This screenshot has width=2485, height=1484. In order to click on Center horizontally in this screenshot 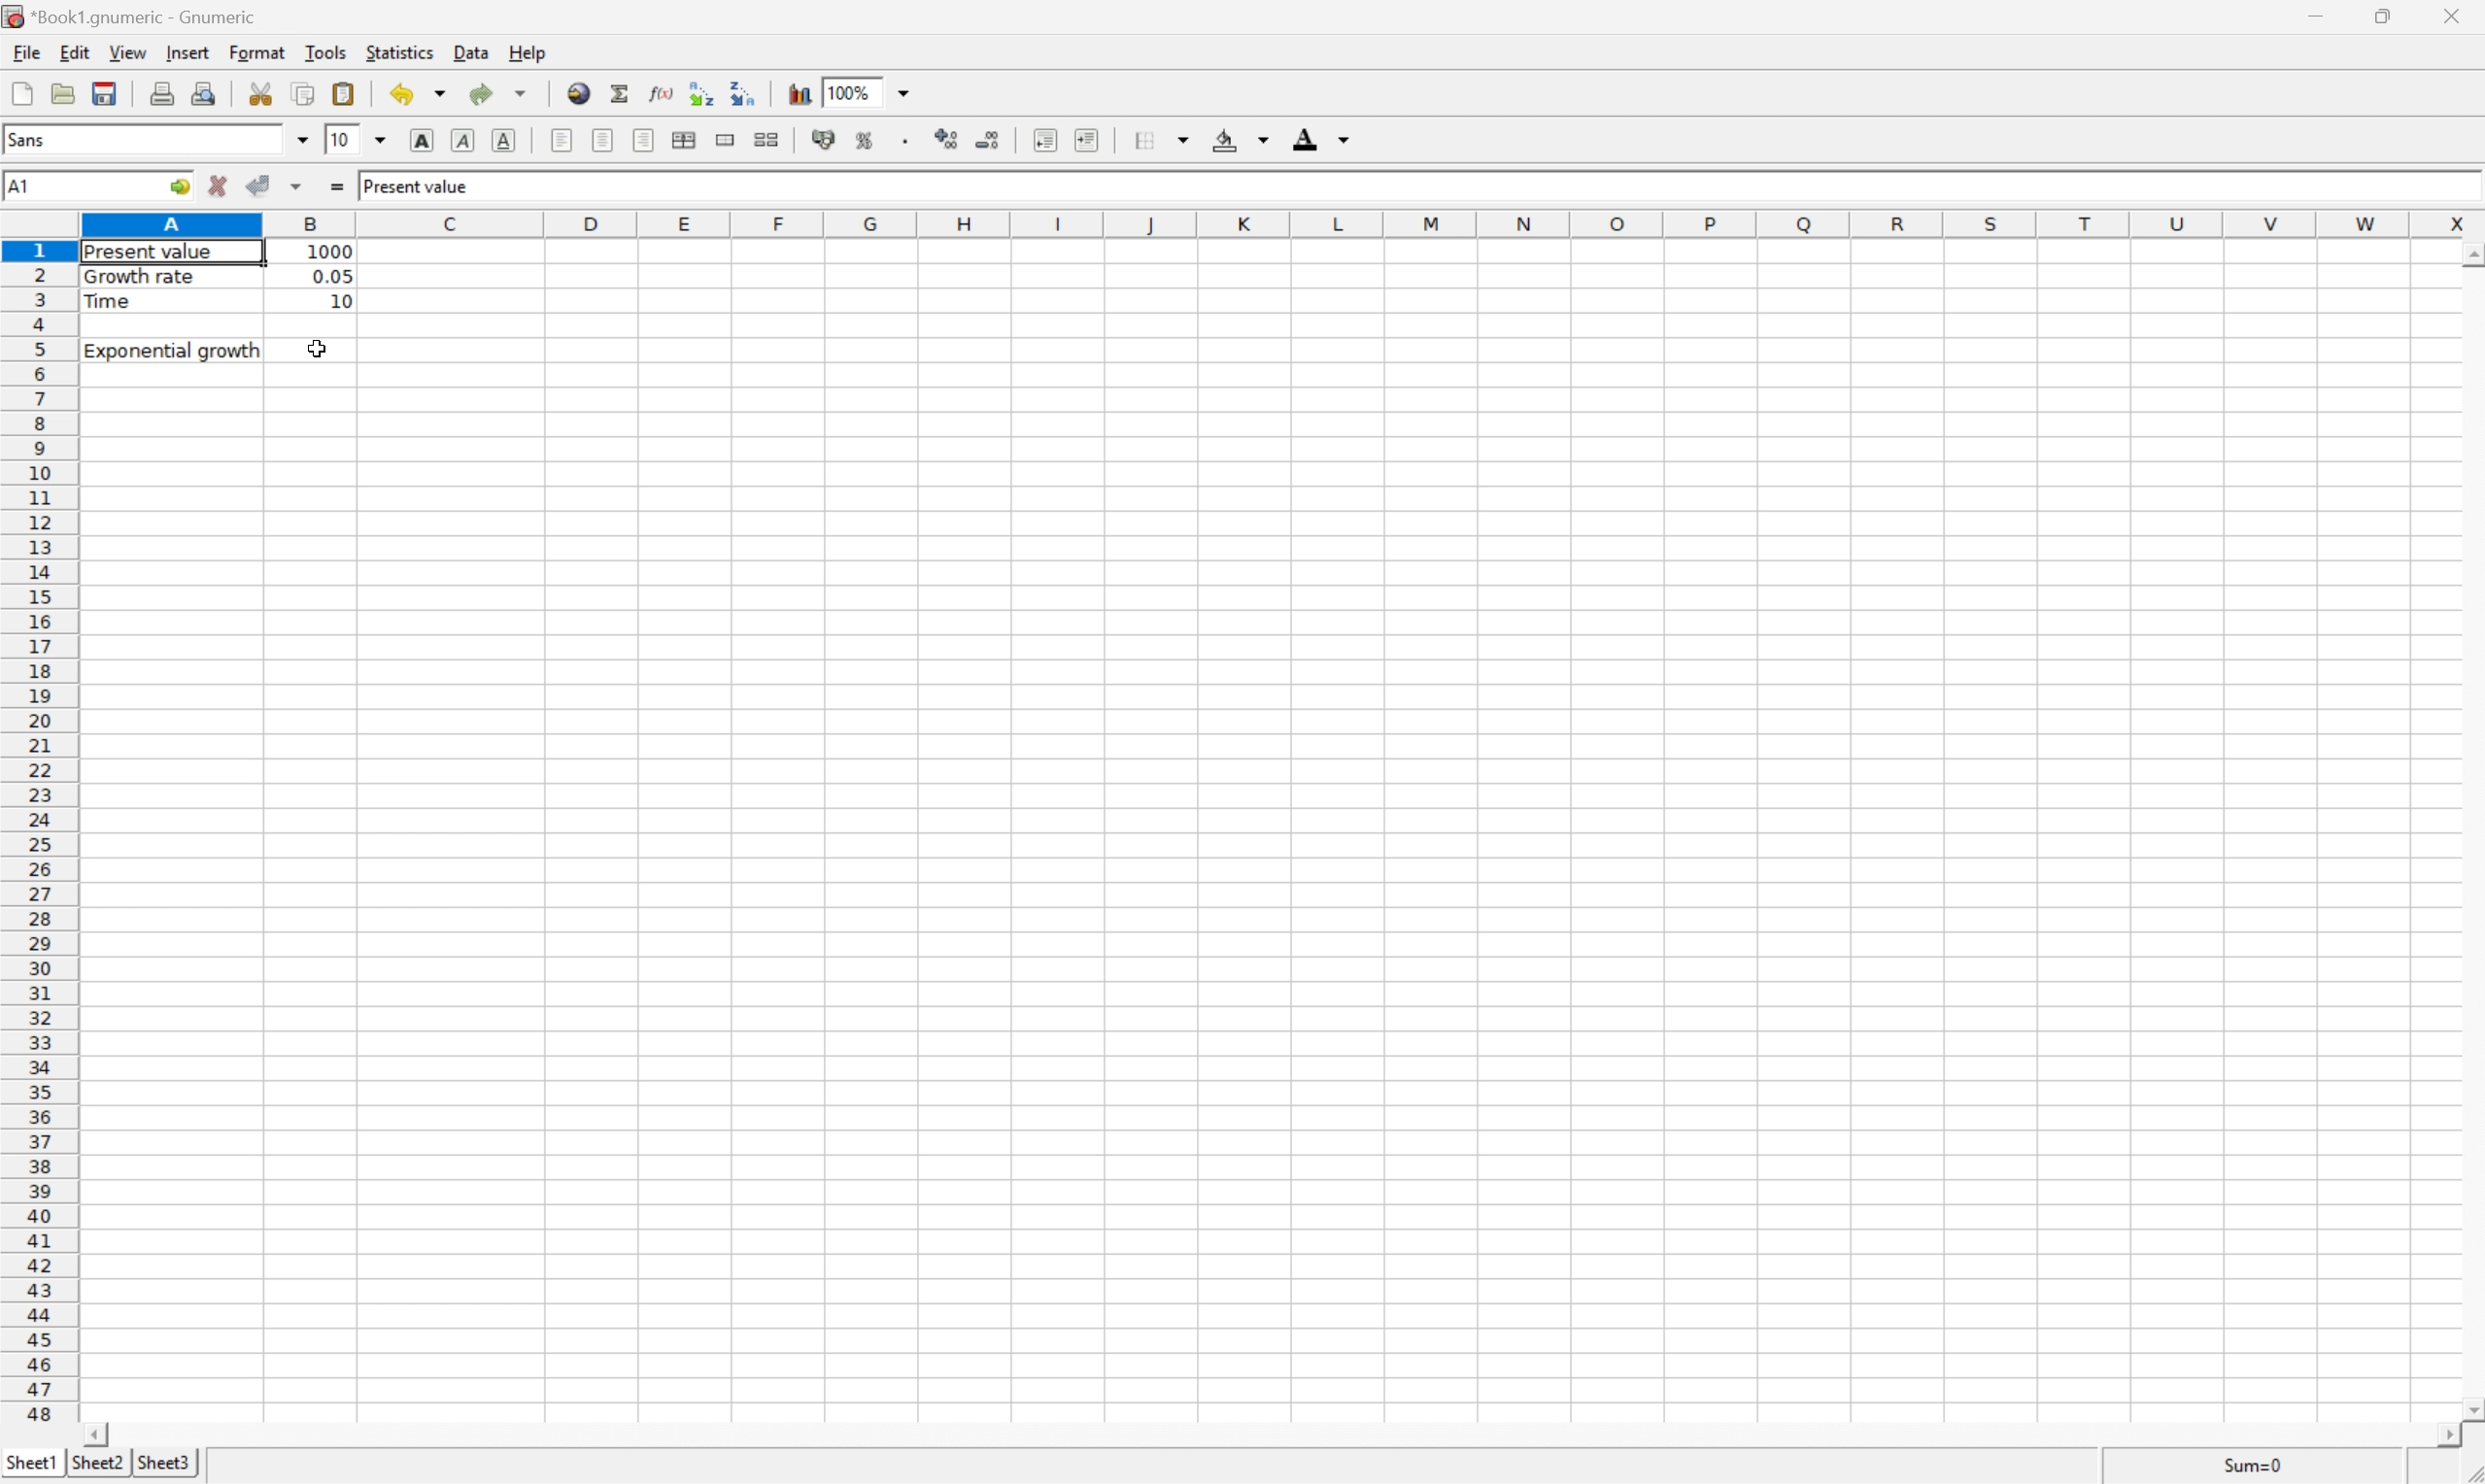, I will do `click(606, 140)`.